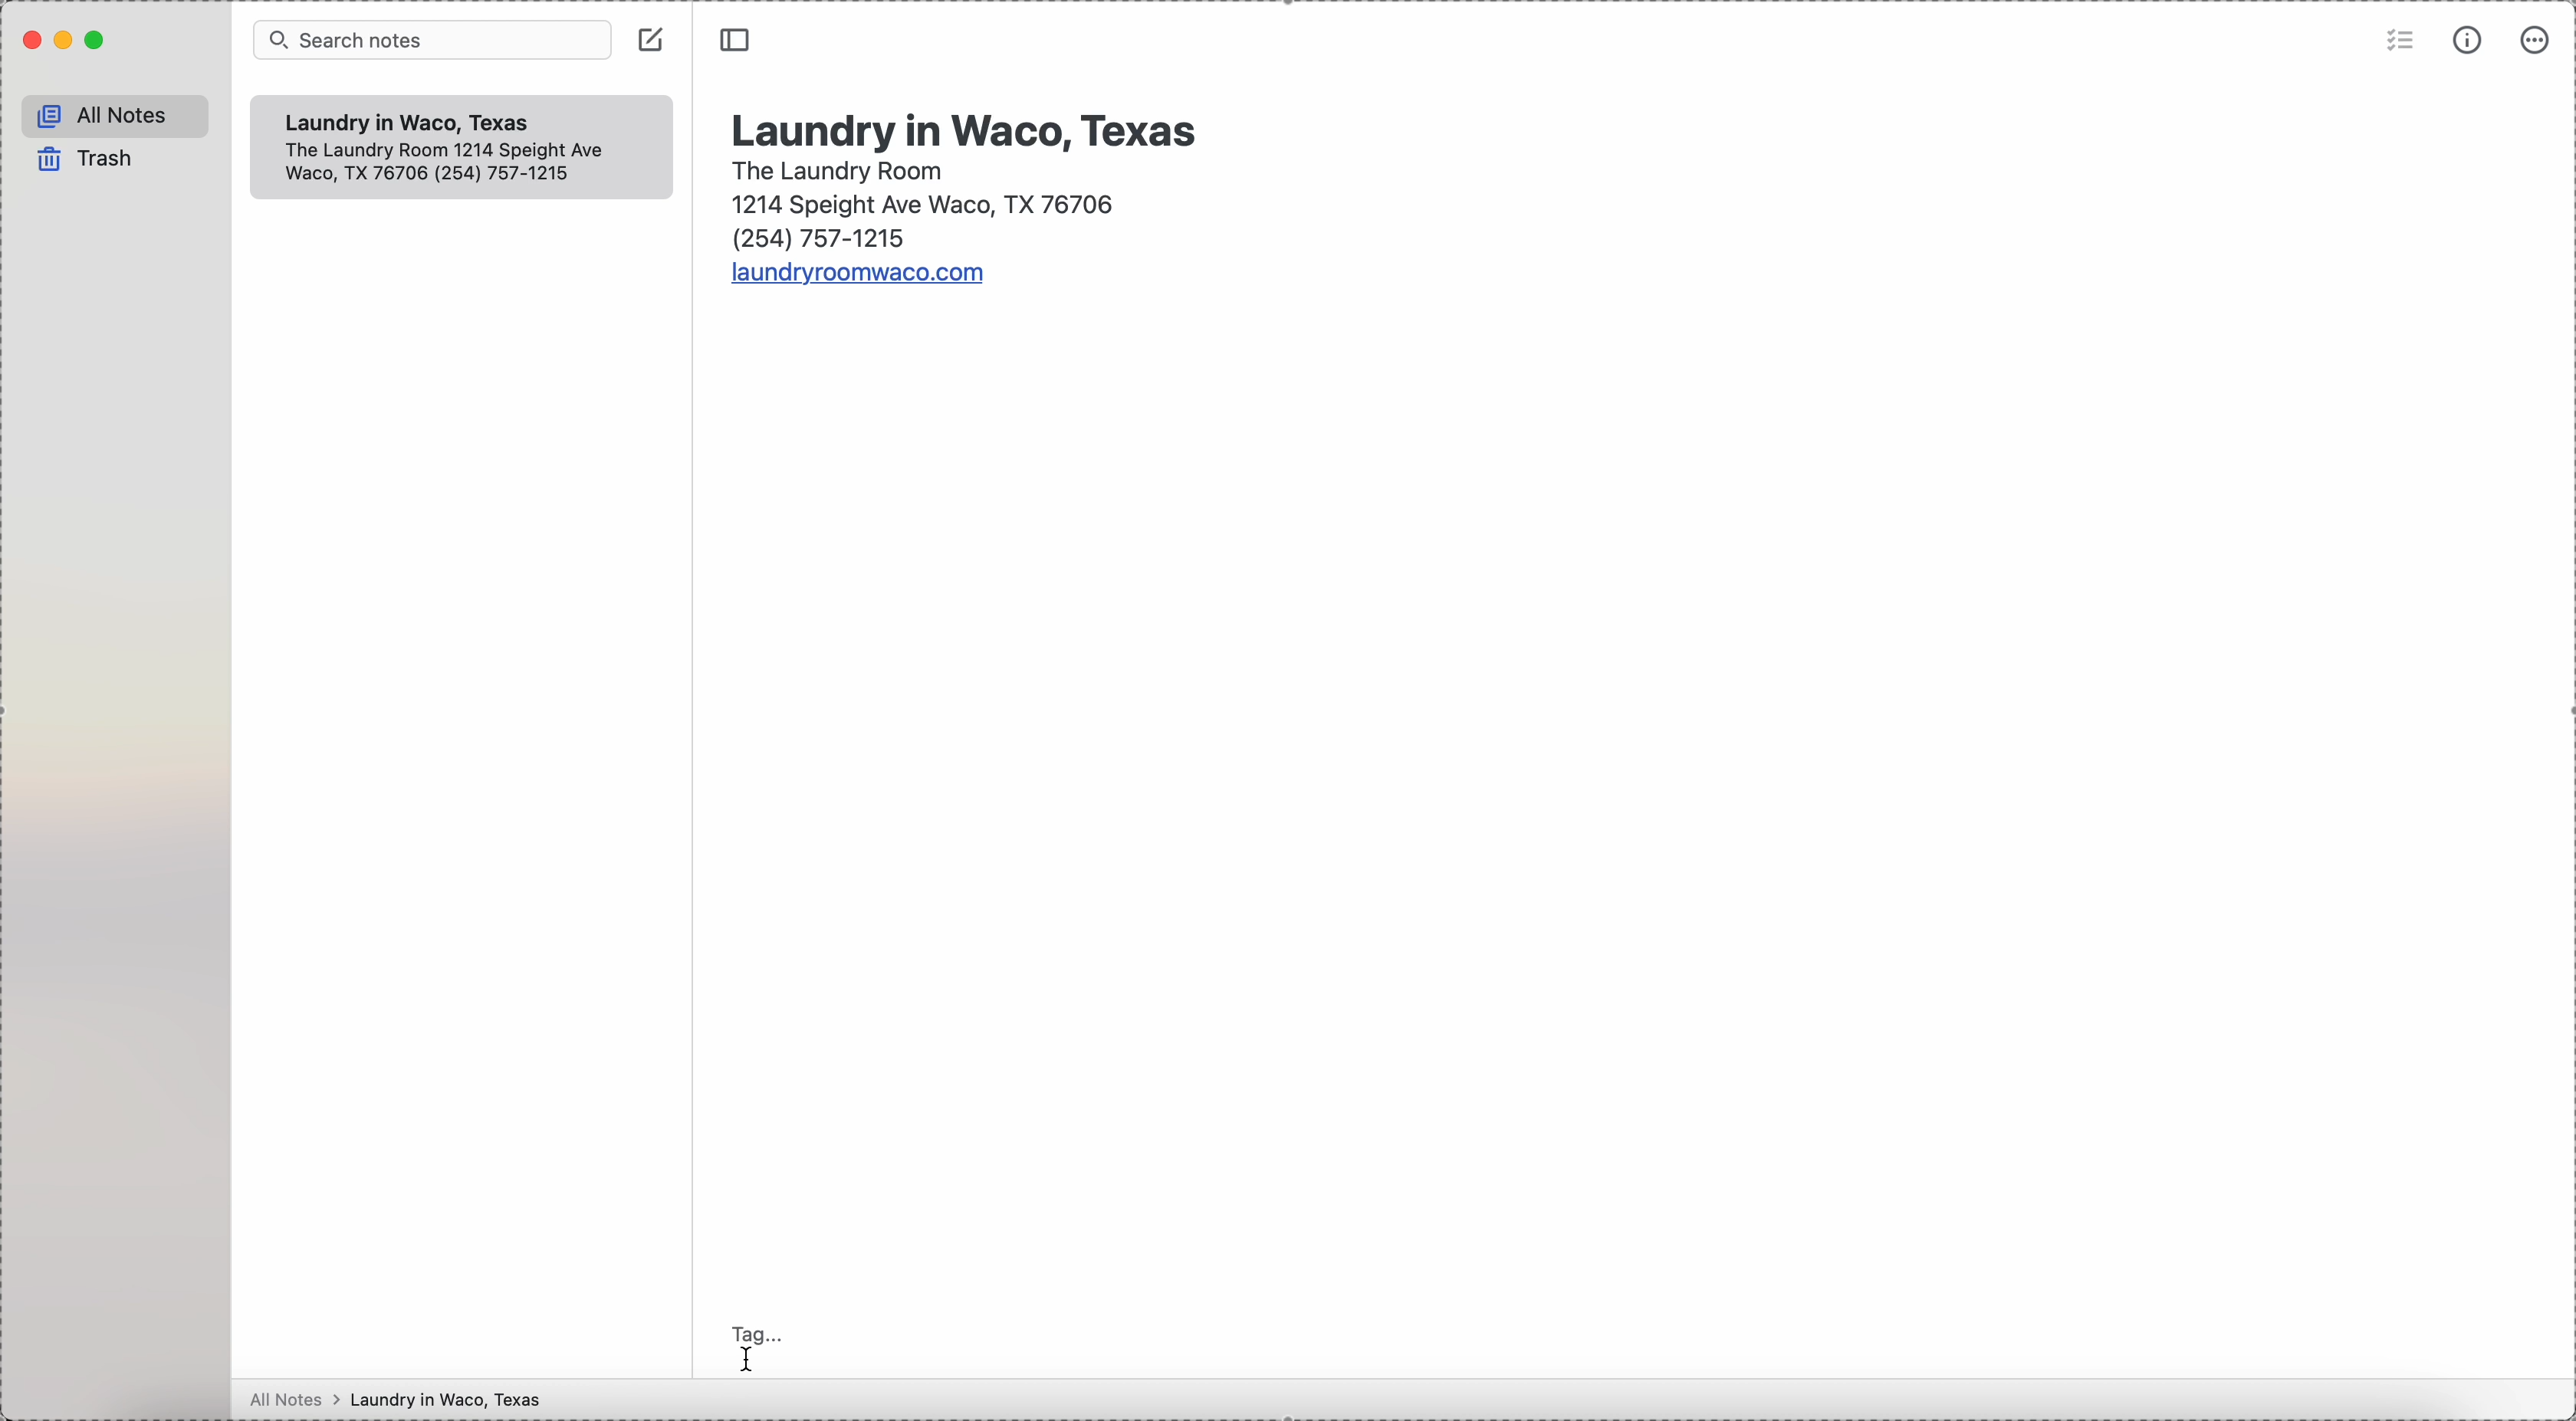 This screenshot has width=2576, height=1421. Describe the element at coordinates (738, 42) in the screenshot. I see `toggle sidebar` at that location.